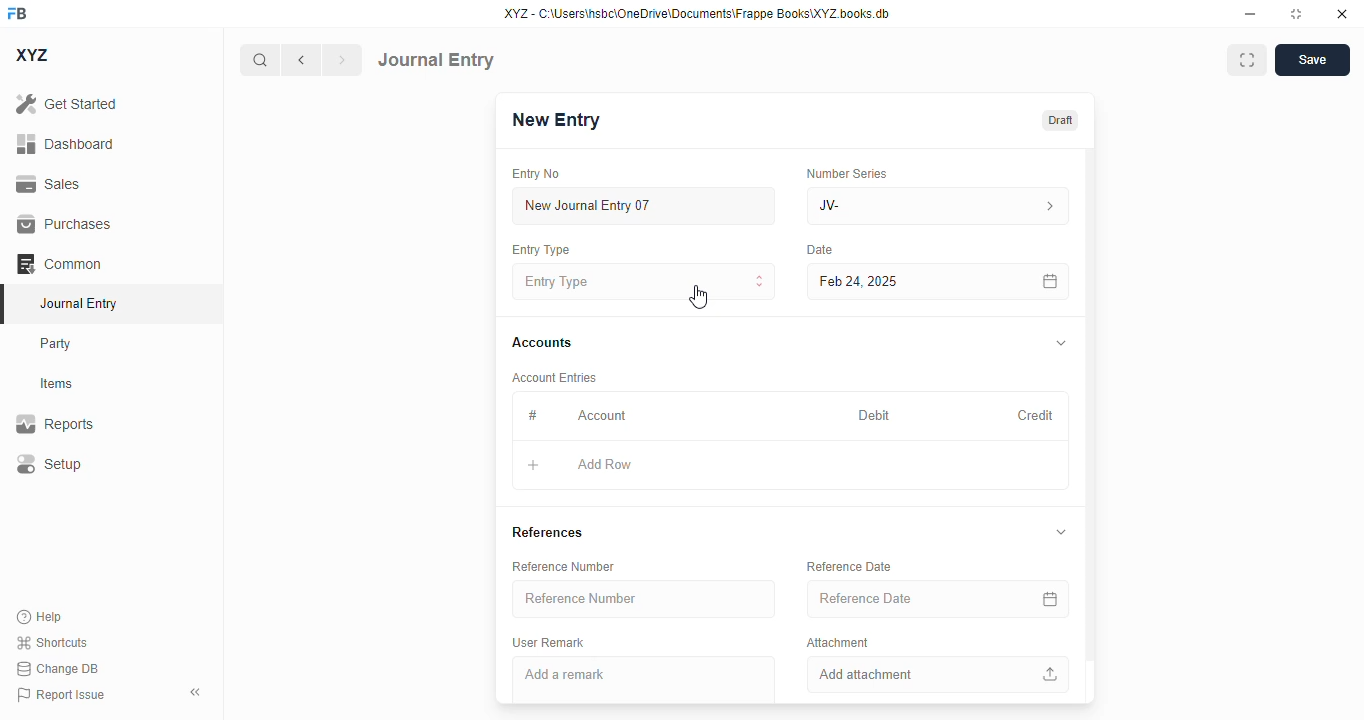  What do you see at coordinates (537, 173) in the screenshot?
I see `entry no` at bounding box center [537, 173].